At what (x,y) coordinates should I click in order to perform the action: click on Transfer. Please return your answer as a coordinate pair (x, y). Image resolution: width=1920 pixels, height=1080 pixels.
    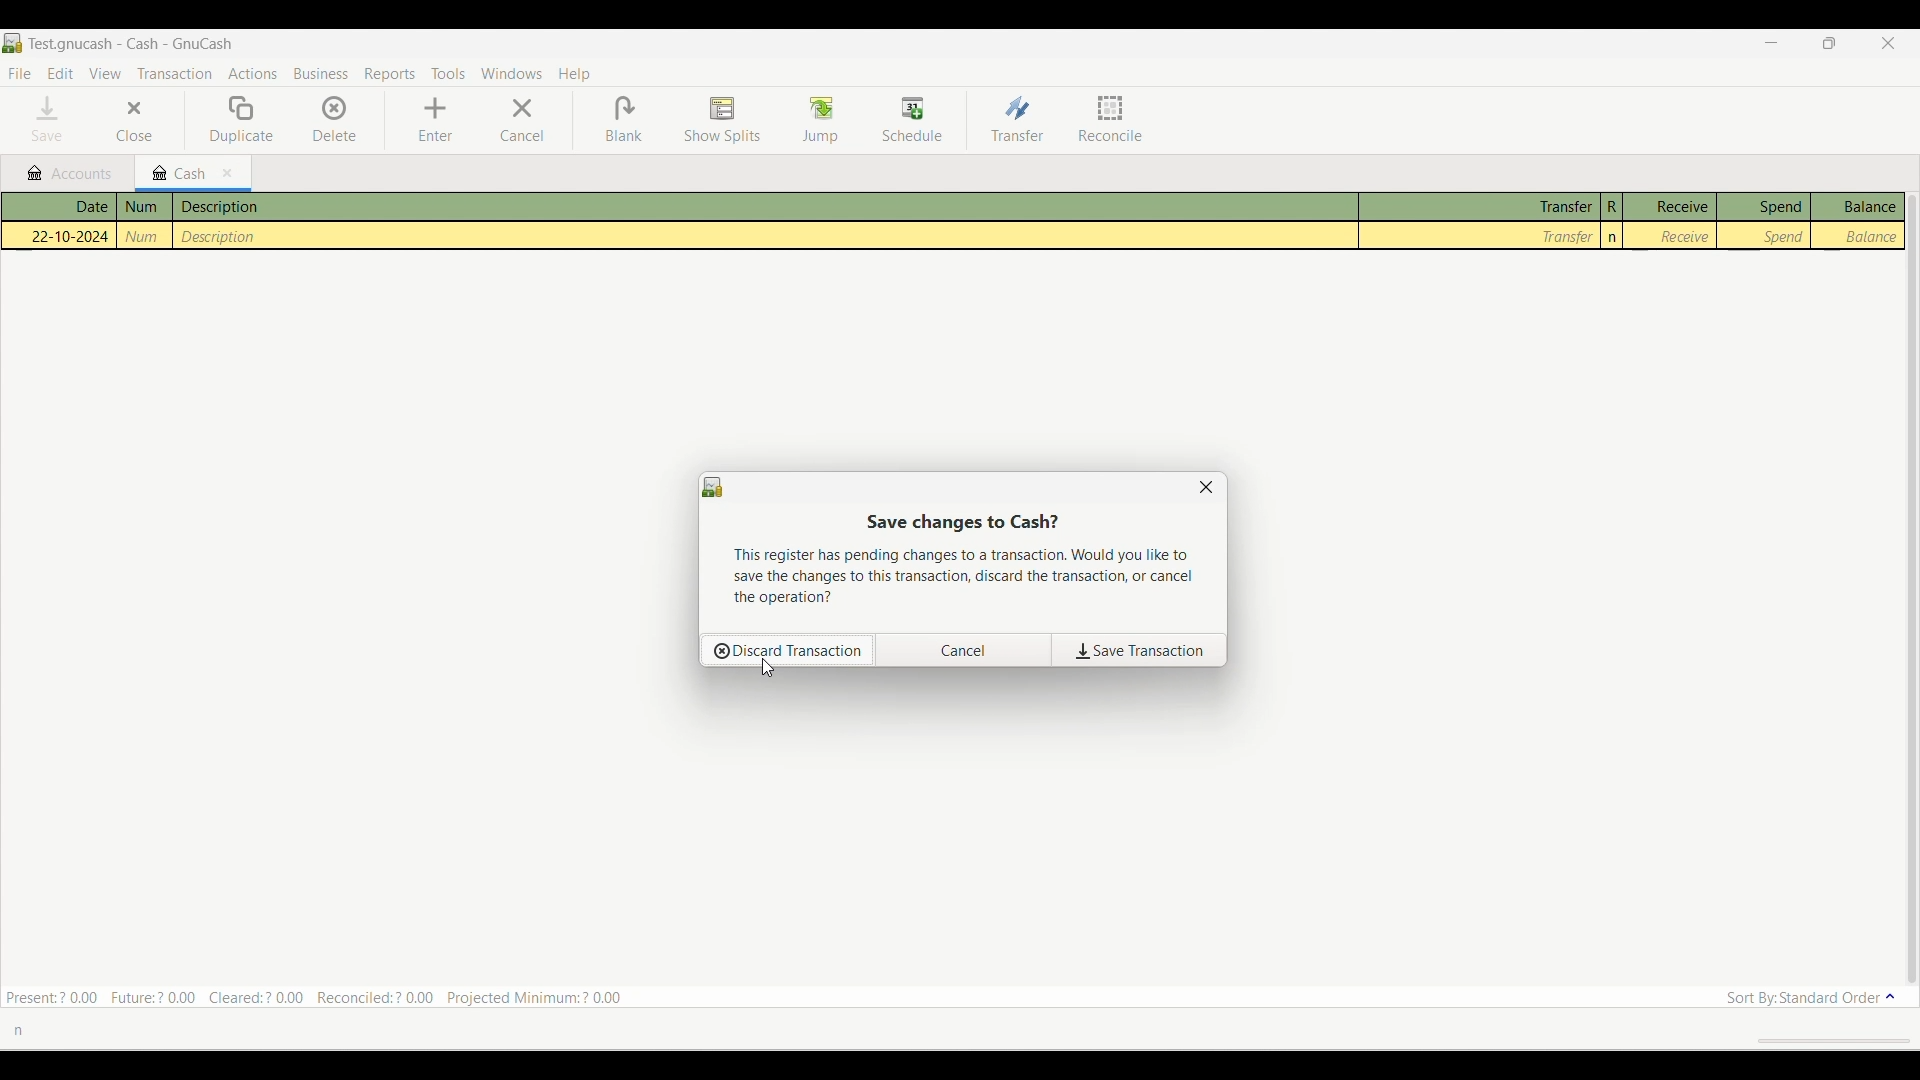
    Looking at the image, I should click on (1480, 221).